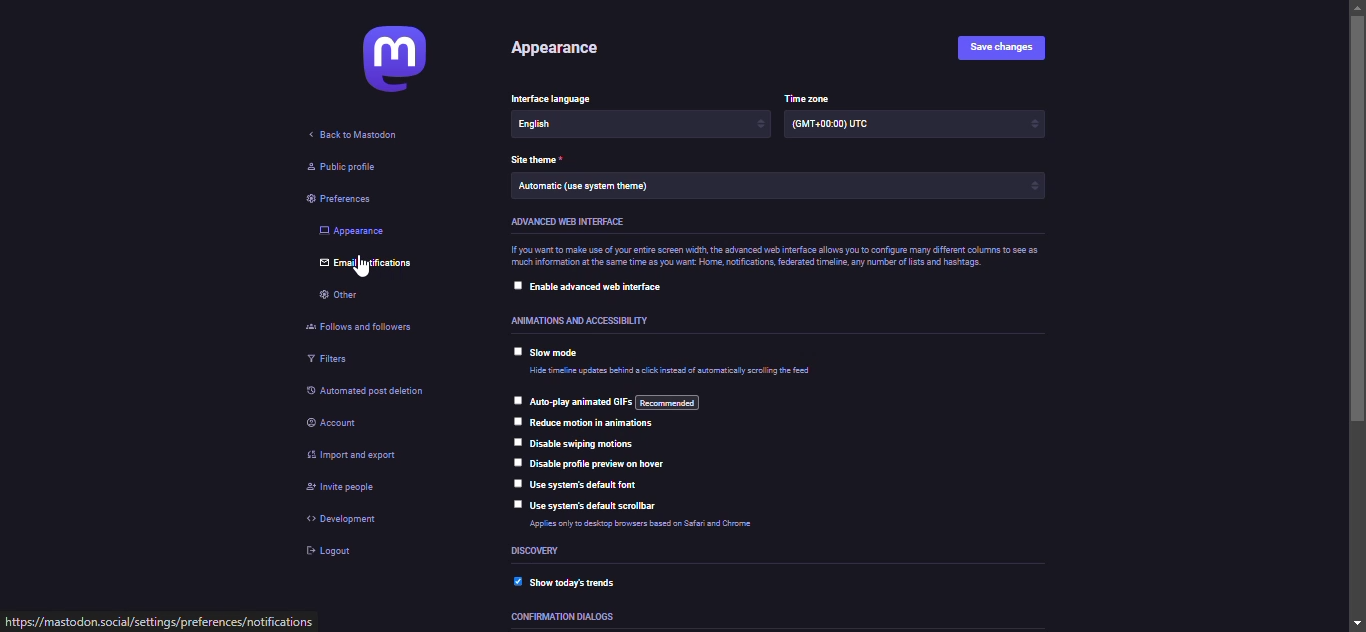  What do you see at coordinates (366, 326) in the screenshot?
I see `follows and followers` at bounding box center [366, 326].